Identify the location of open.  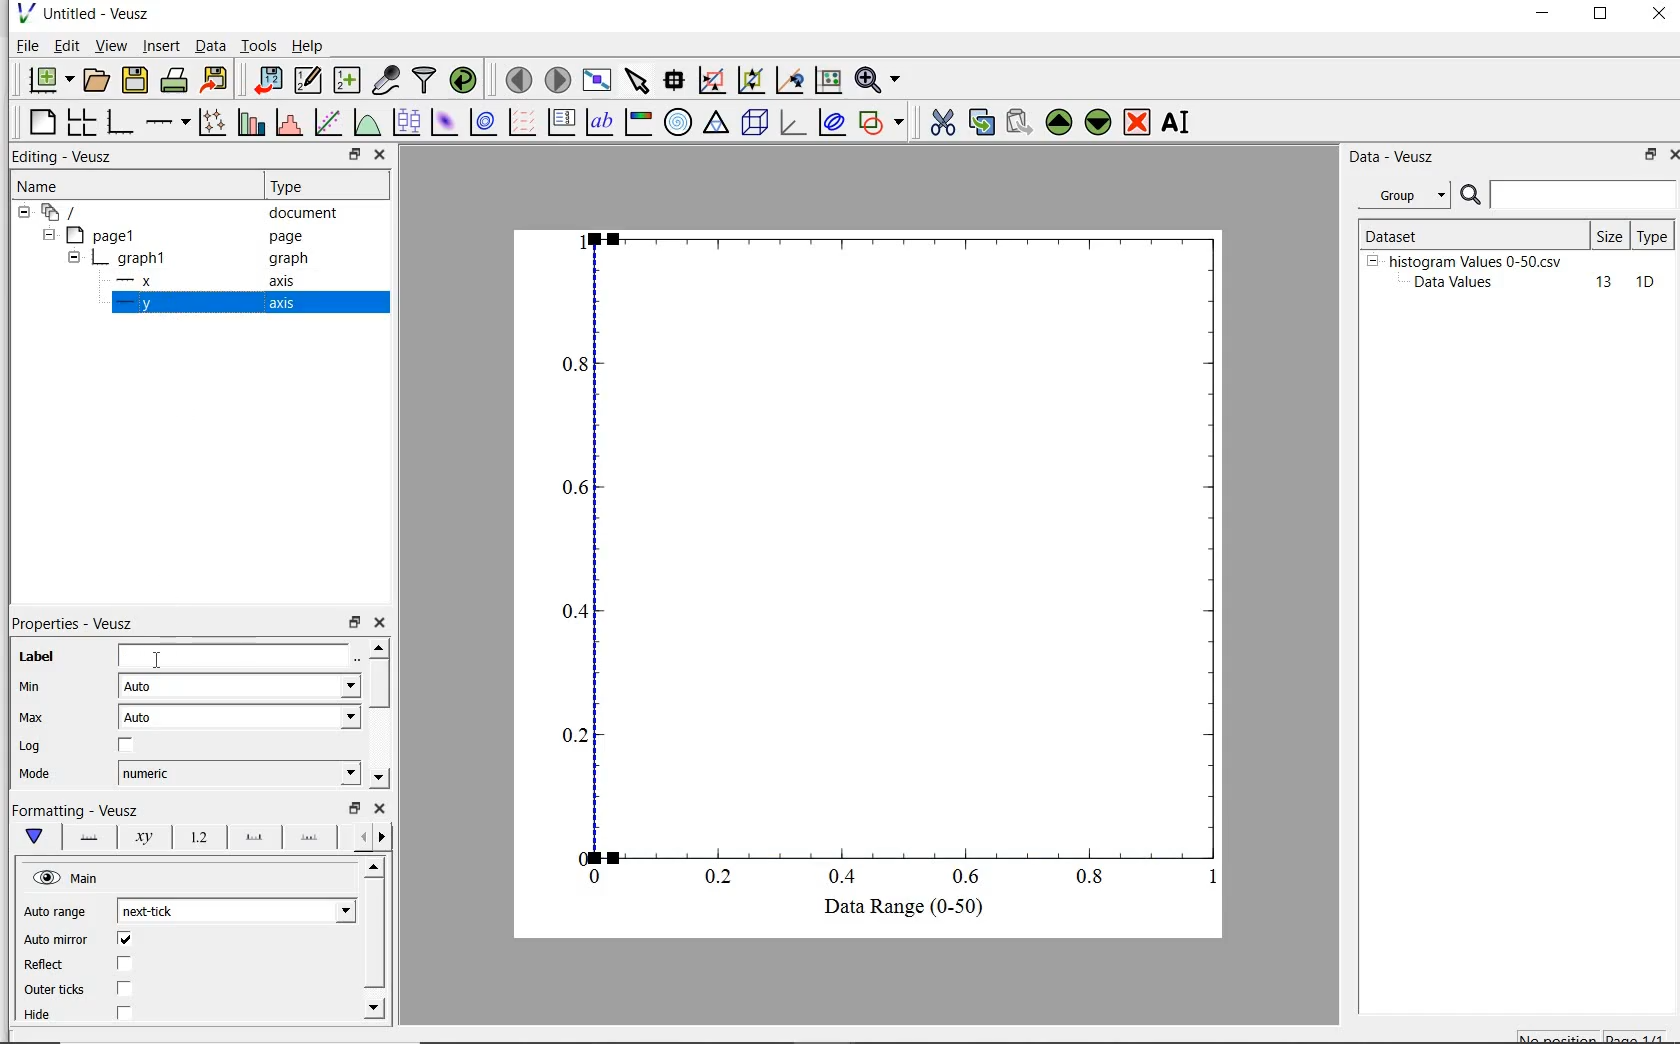
(99, 78).